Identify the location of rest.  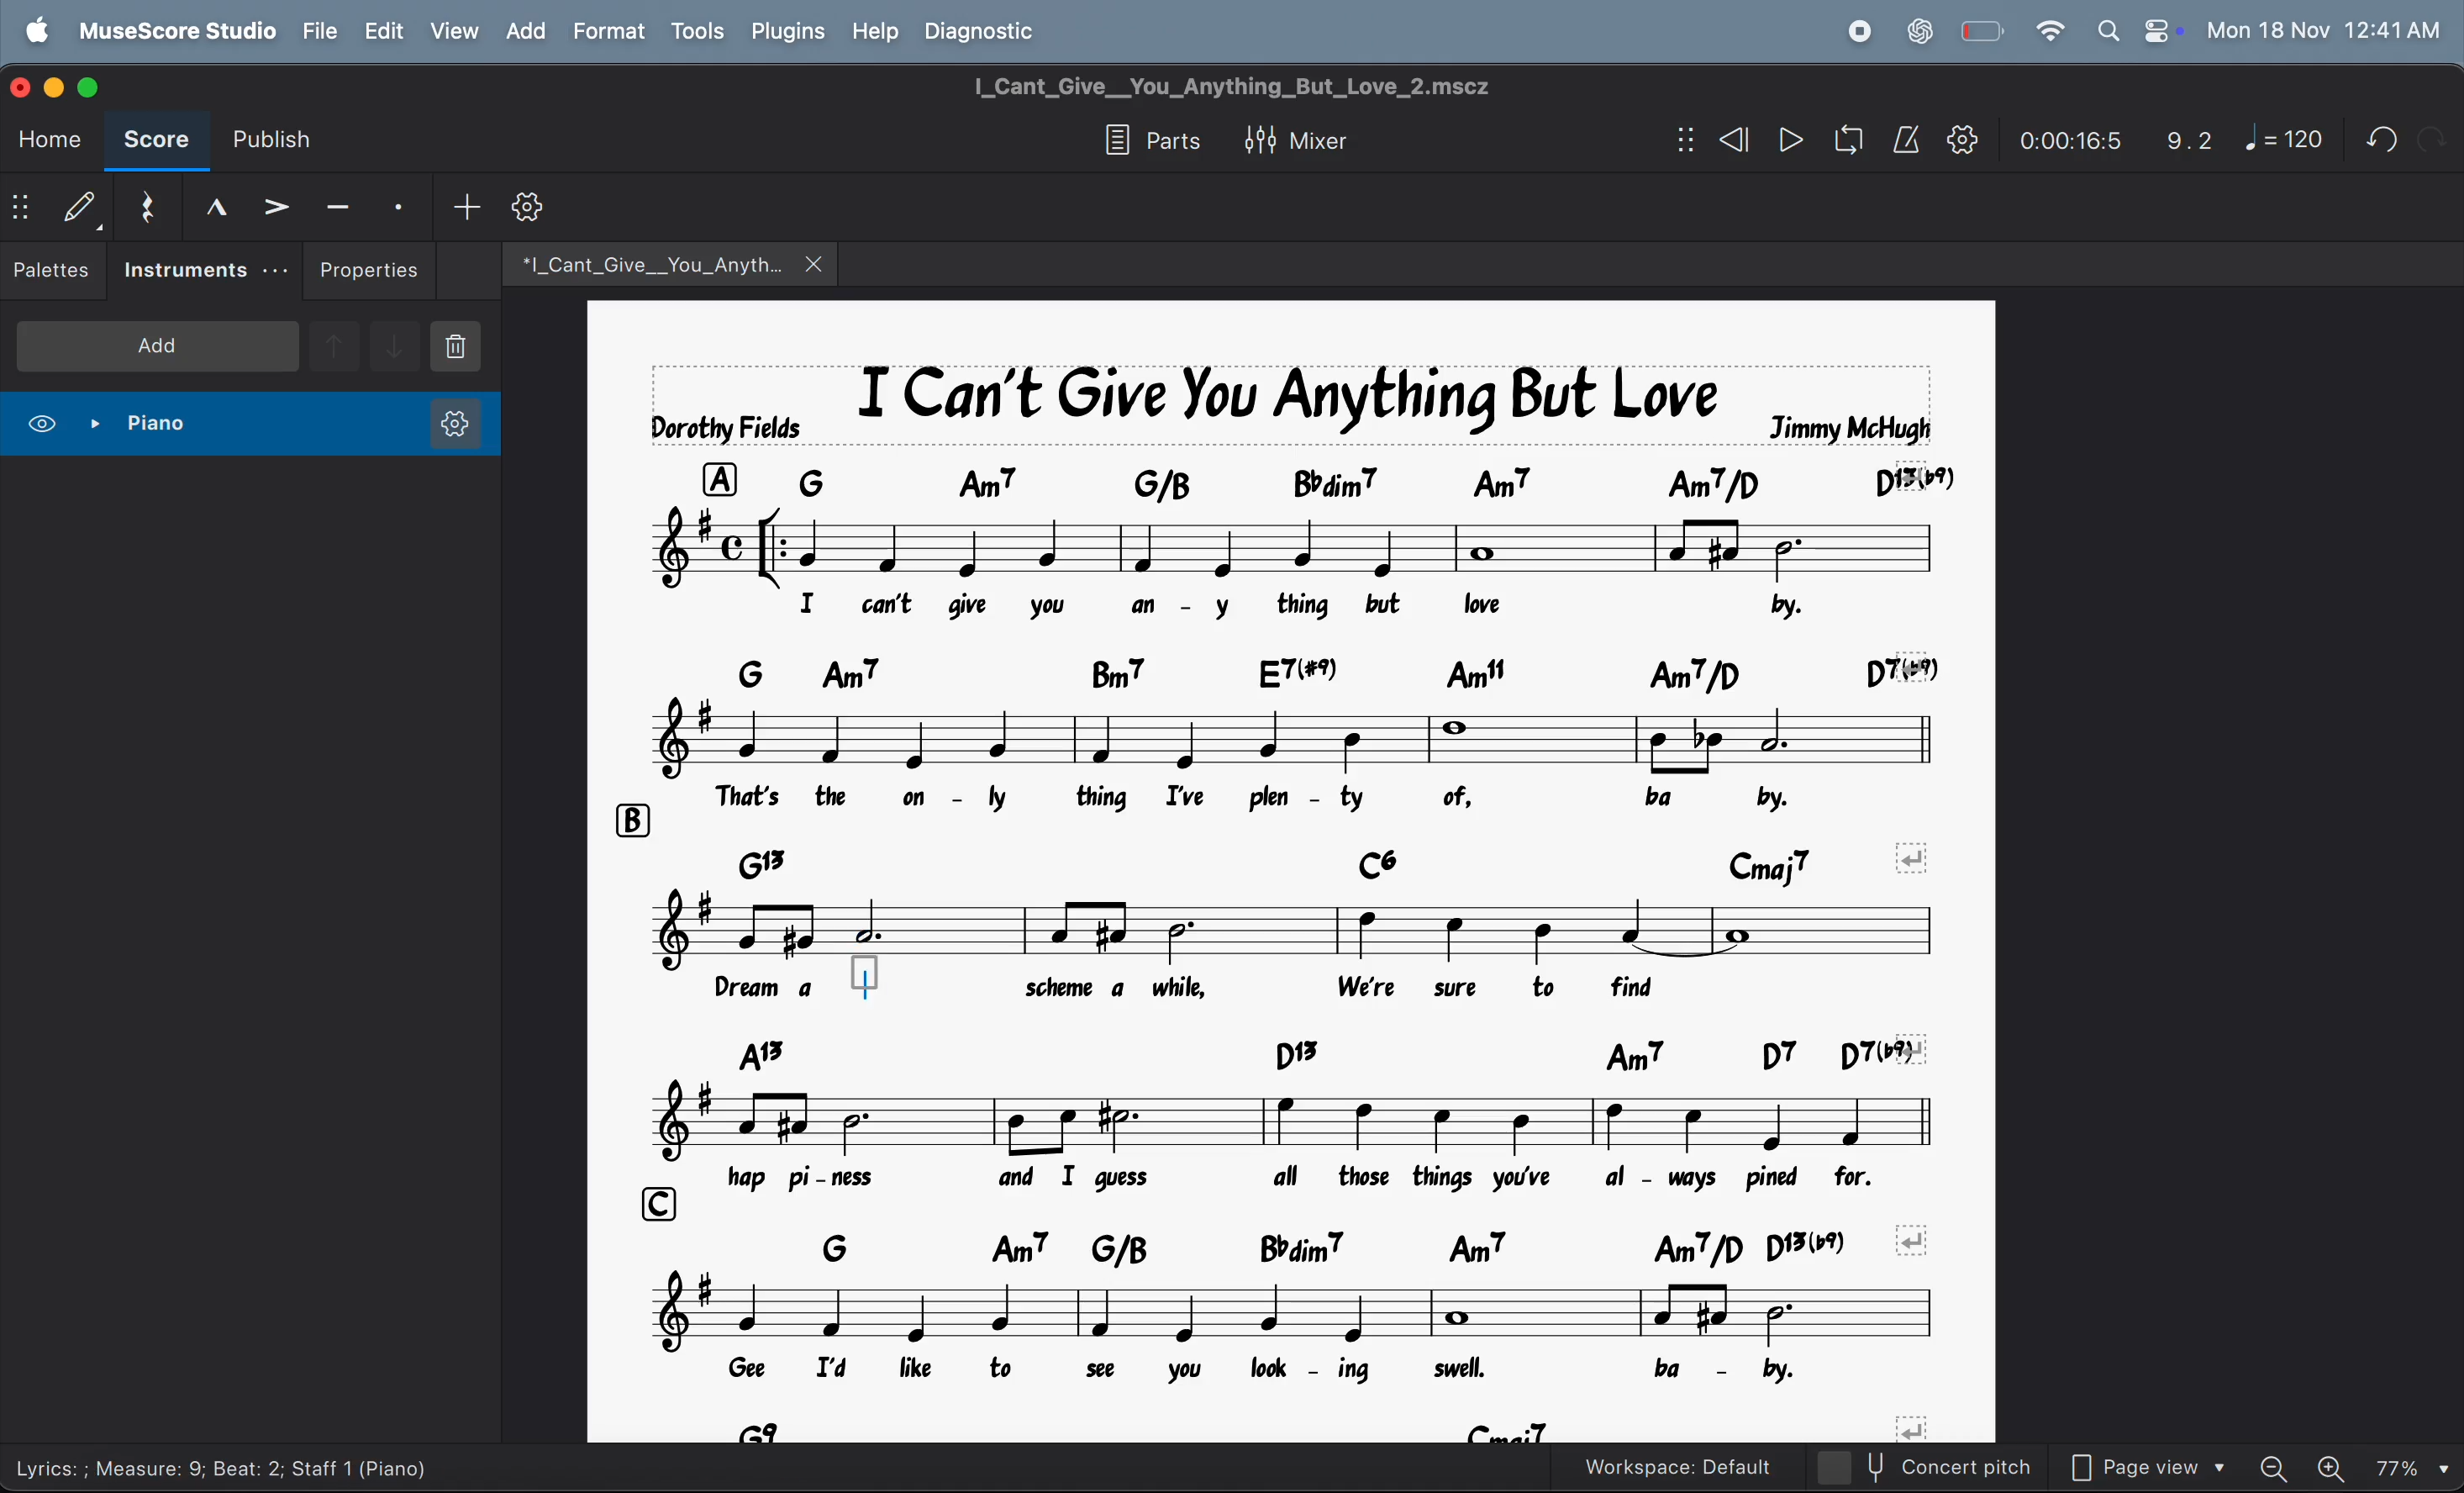
(142, 203).